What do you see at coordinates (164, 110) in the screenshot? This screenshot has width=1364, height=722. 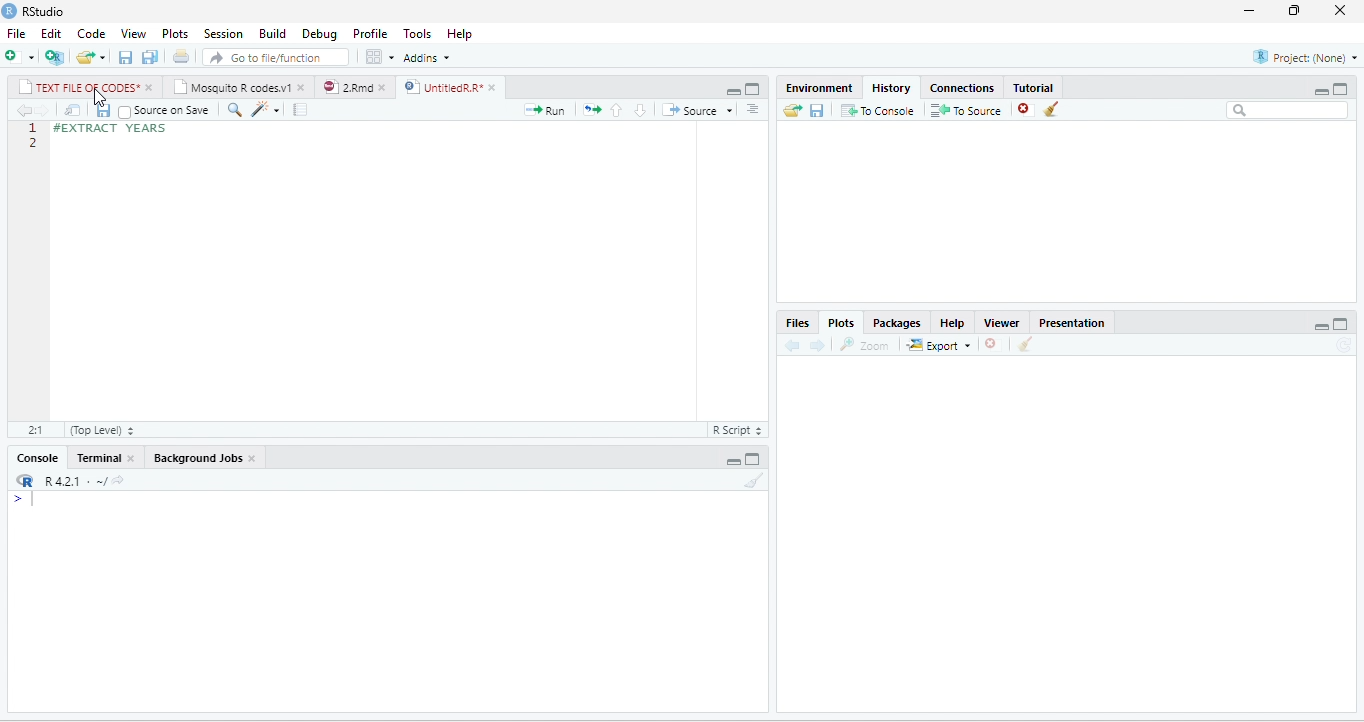 I see `Source on Save` at bounding box center [164, 110].